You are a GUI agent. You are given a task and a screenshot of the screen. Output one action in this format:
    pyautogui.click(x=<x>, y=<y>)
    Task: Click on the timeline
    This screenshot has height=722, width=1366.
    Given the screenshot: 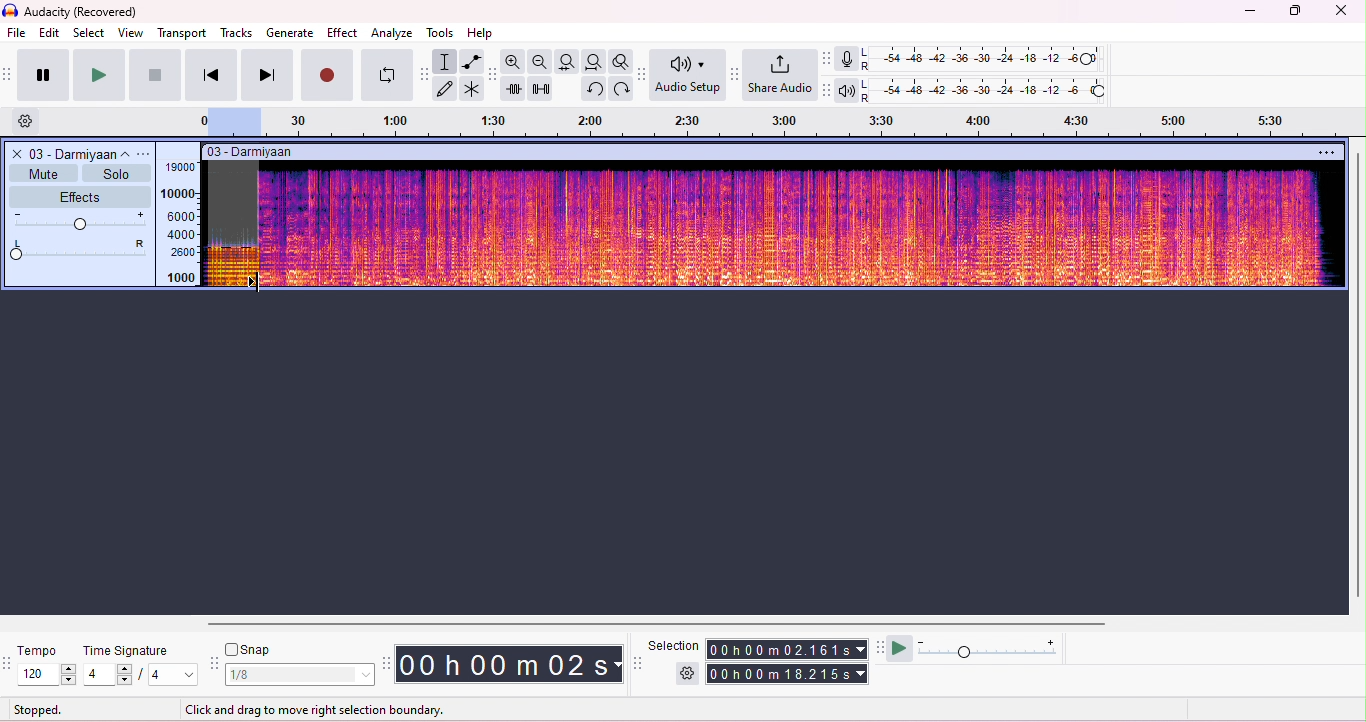 What is the action you would take?
    pyautogui.click(x=767, y=123)
    